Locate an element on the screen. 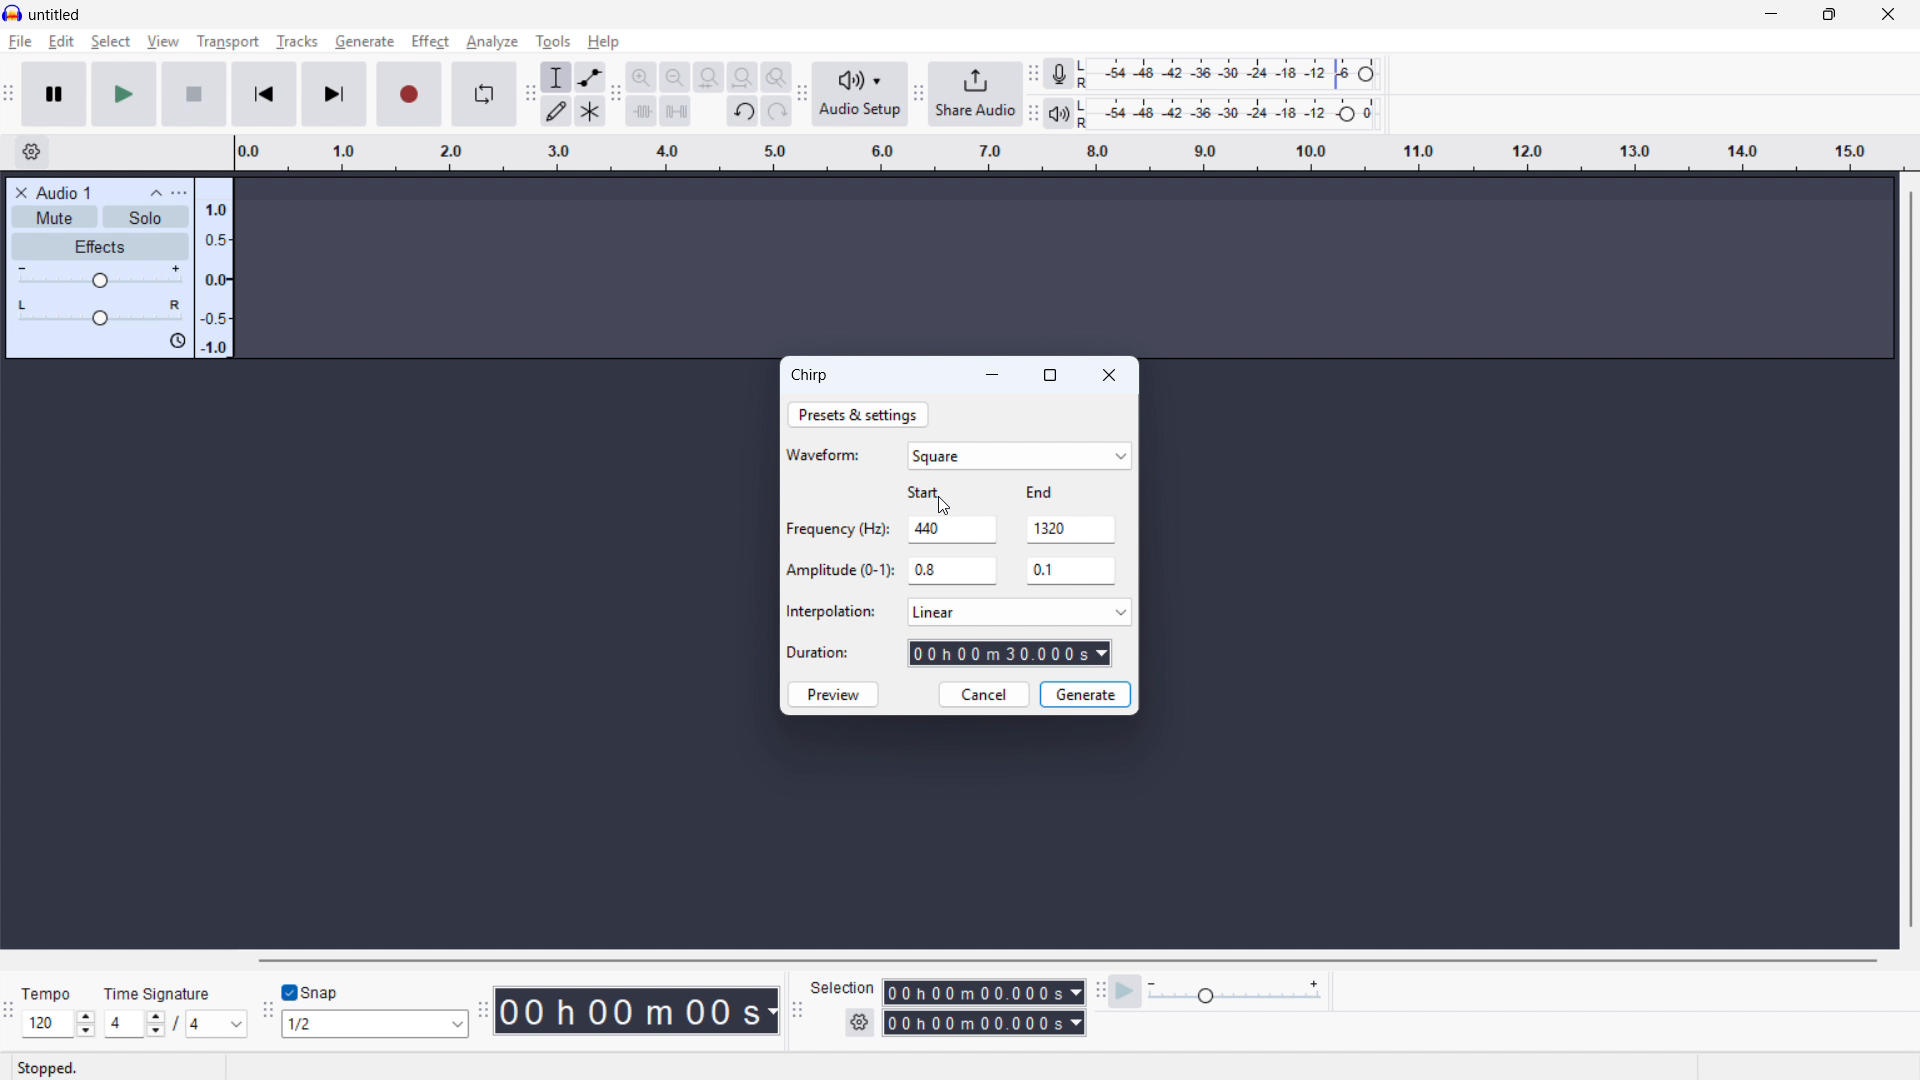  Set snapping  is located at coordinates (375, 1024).